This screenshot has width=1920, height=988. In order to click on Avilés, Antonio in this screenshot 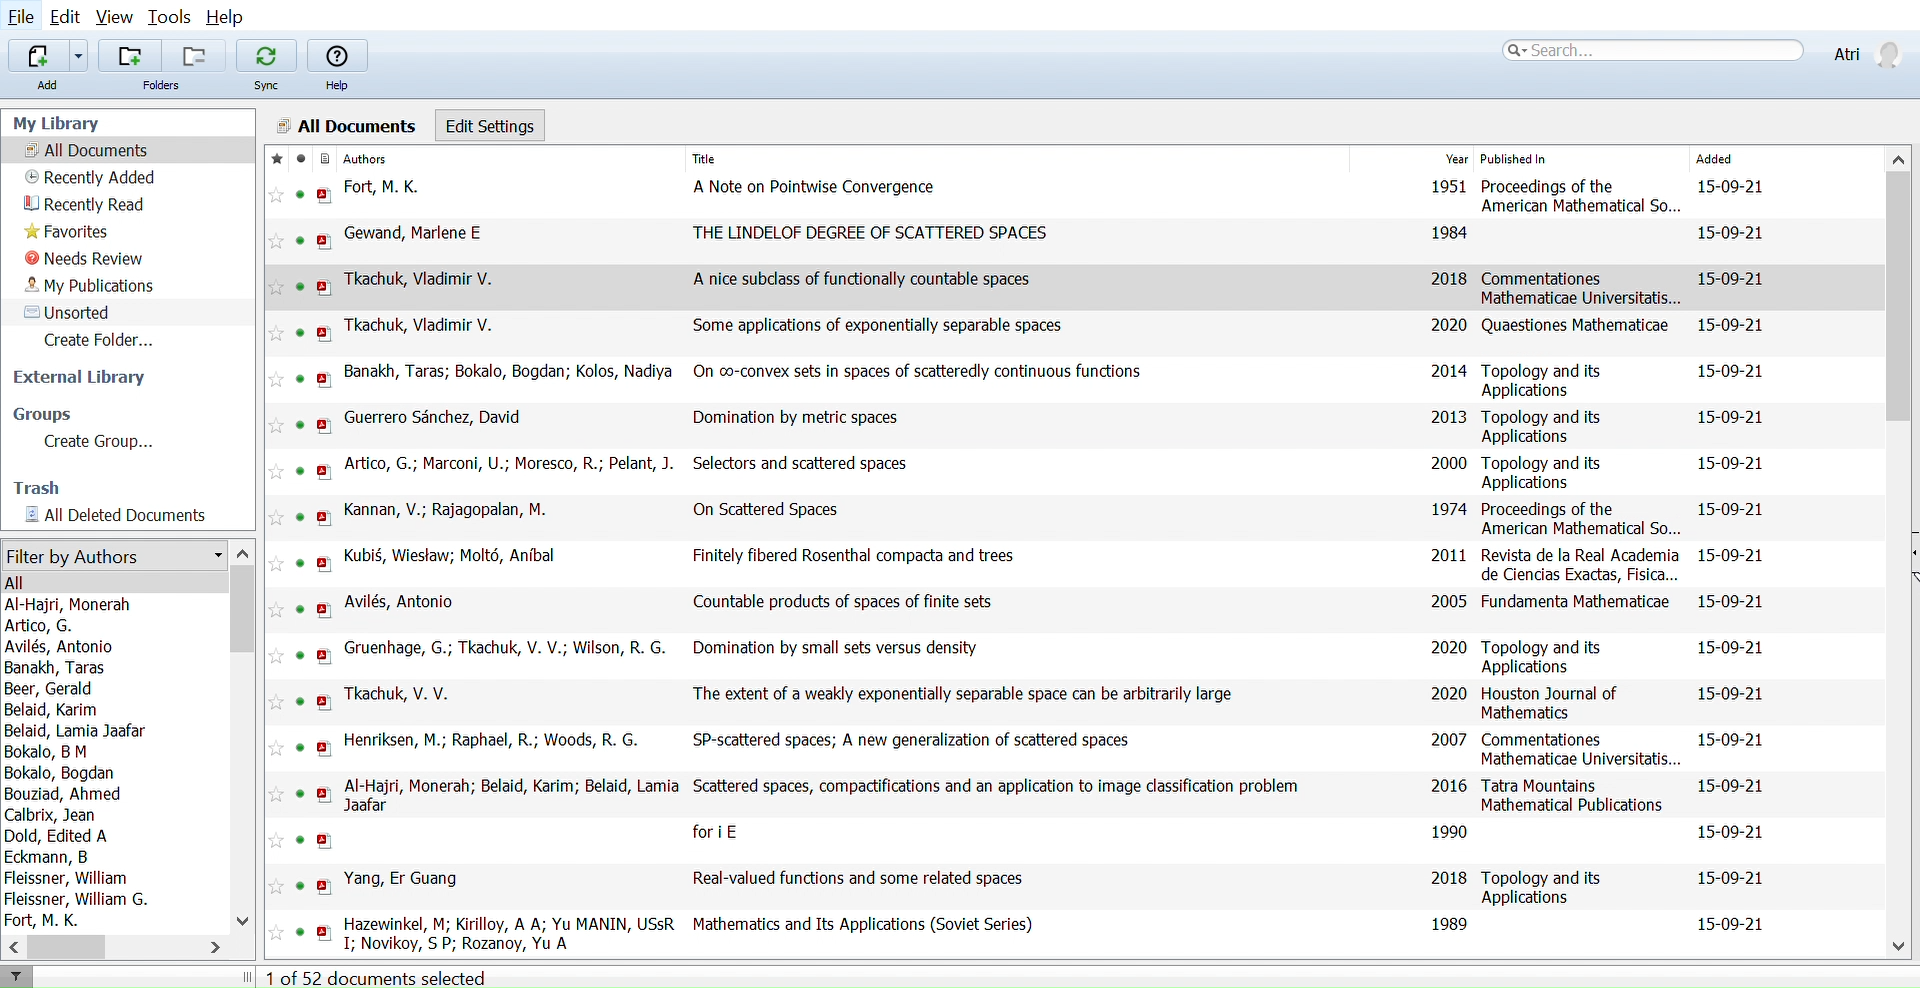, I will do `click(399, 600)`.